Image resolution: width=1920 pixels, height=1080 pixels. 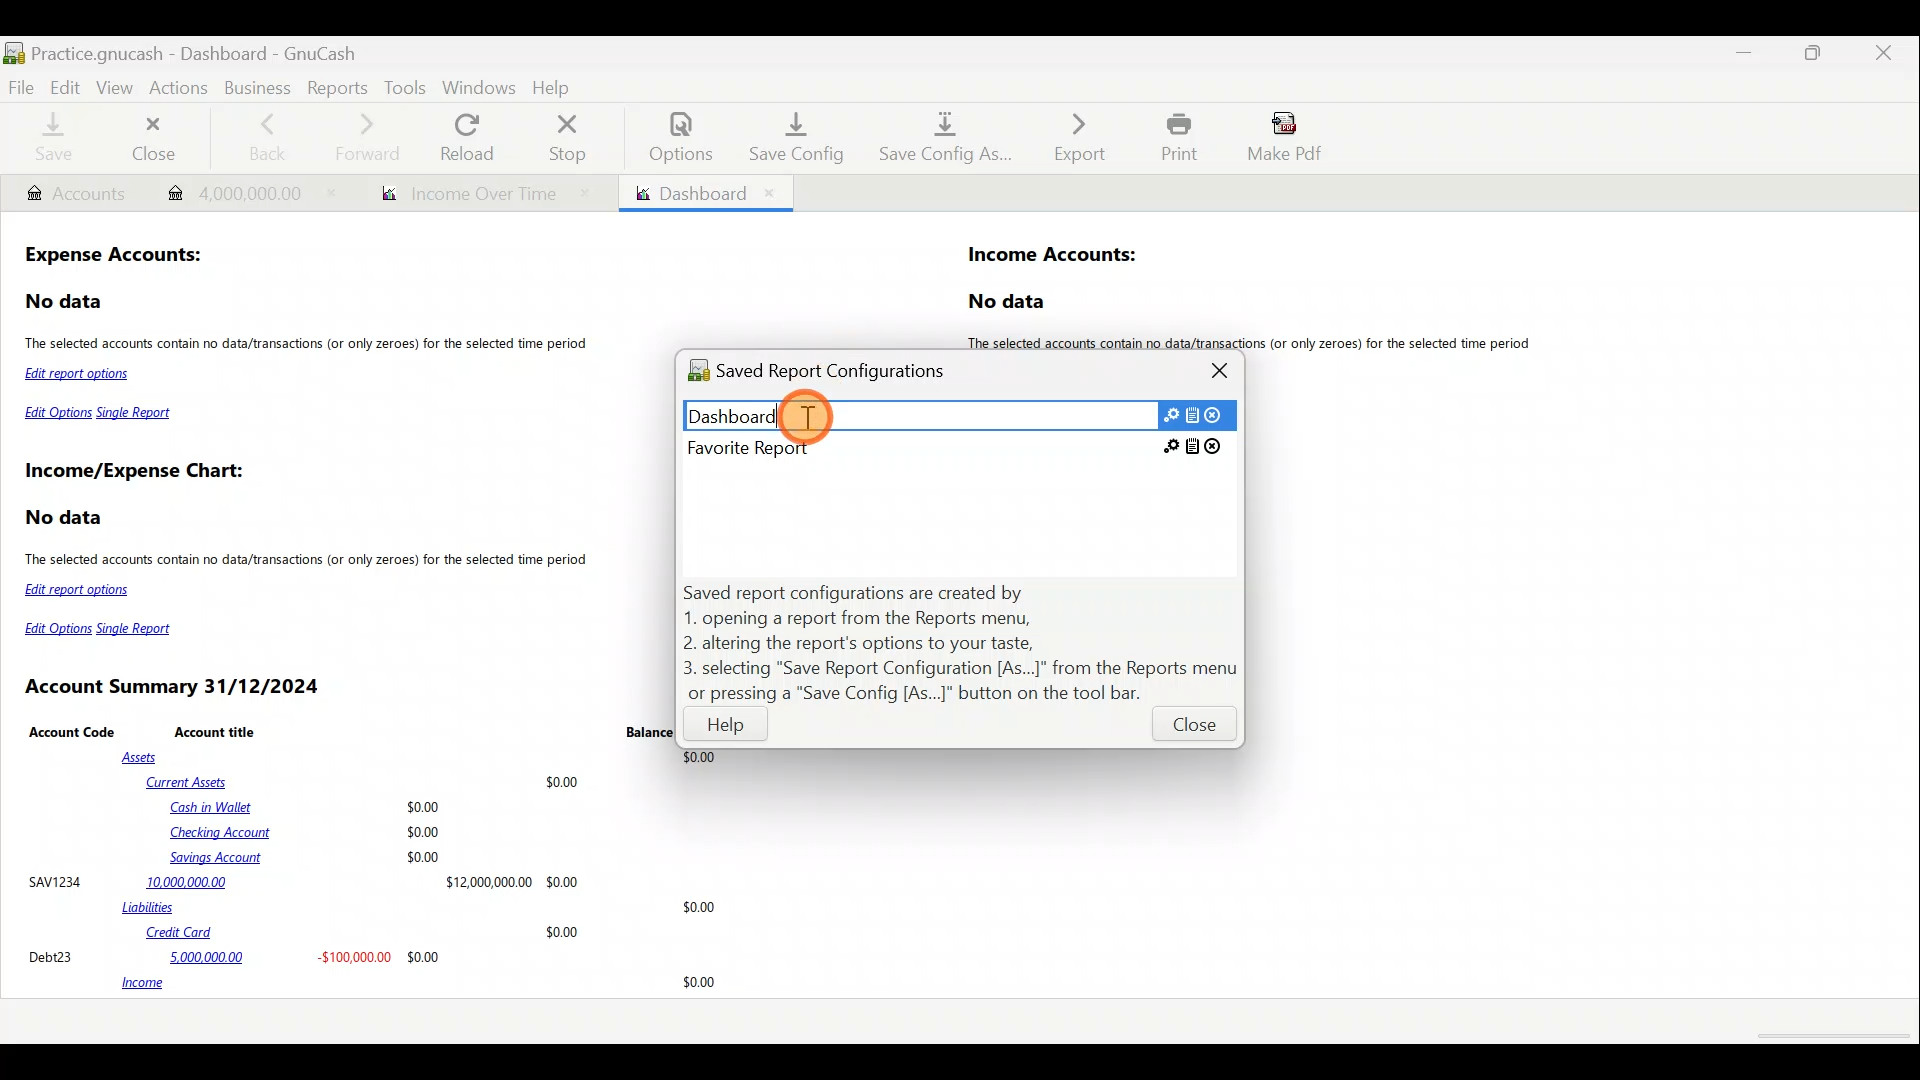 I want to click on Tools, so click(x=405, y=87).